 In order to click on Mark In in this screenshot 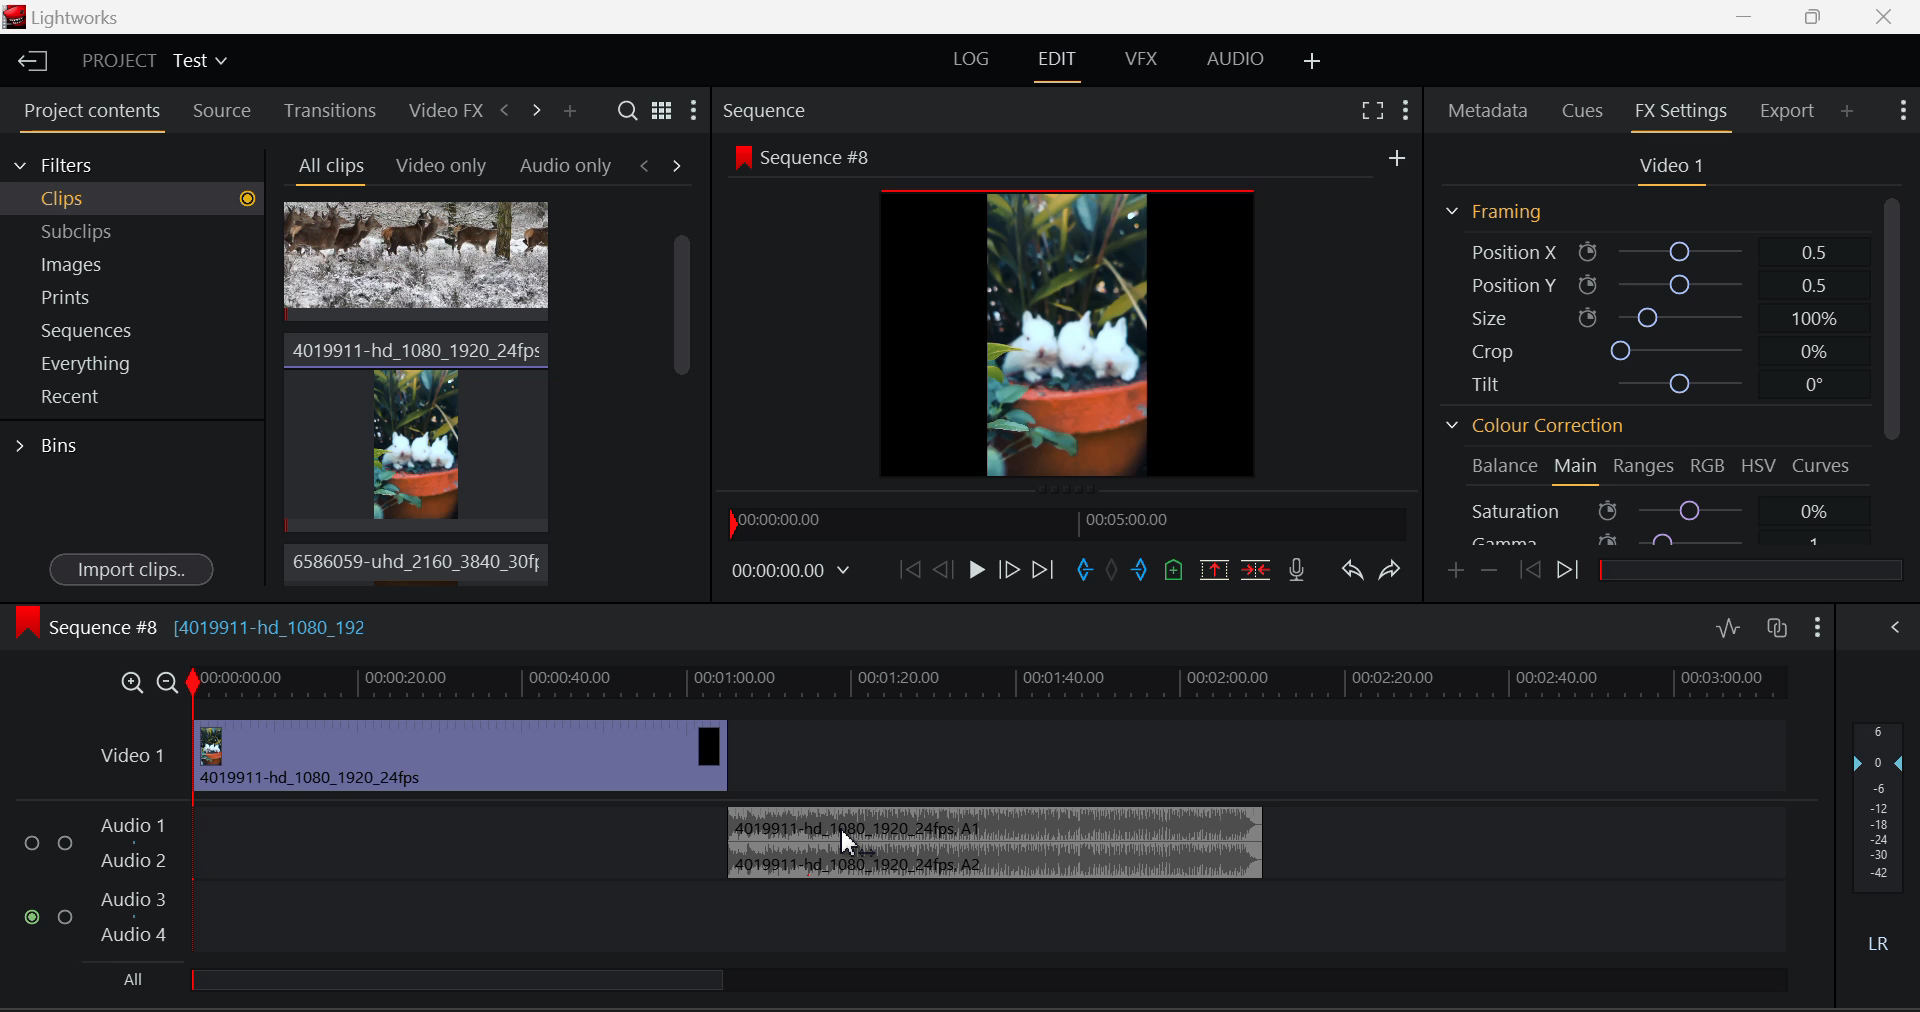, I will do `click(1085, 570)`.